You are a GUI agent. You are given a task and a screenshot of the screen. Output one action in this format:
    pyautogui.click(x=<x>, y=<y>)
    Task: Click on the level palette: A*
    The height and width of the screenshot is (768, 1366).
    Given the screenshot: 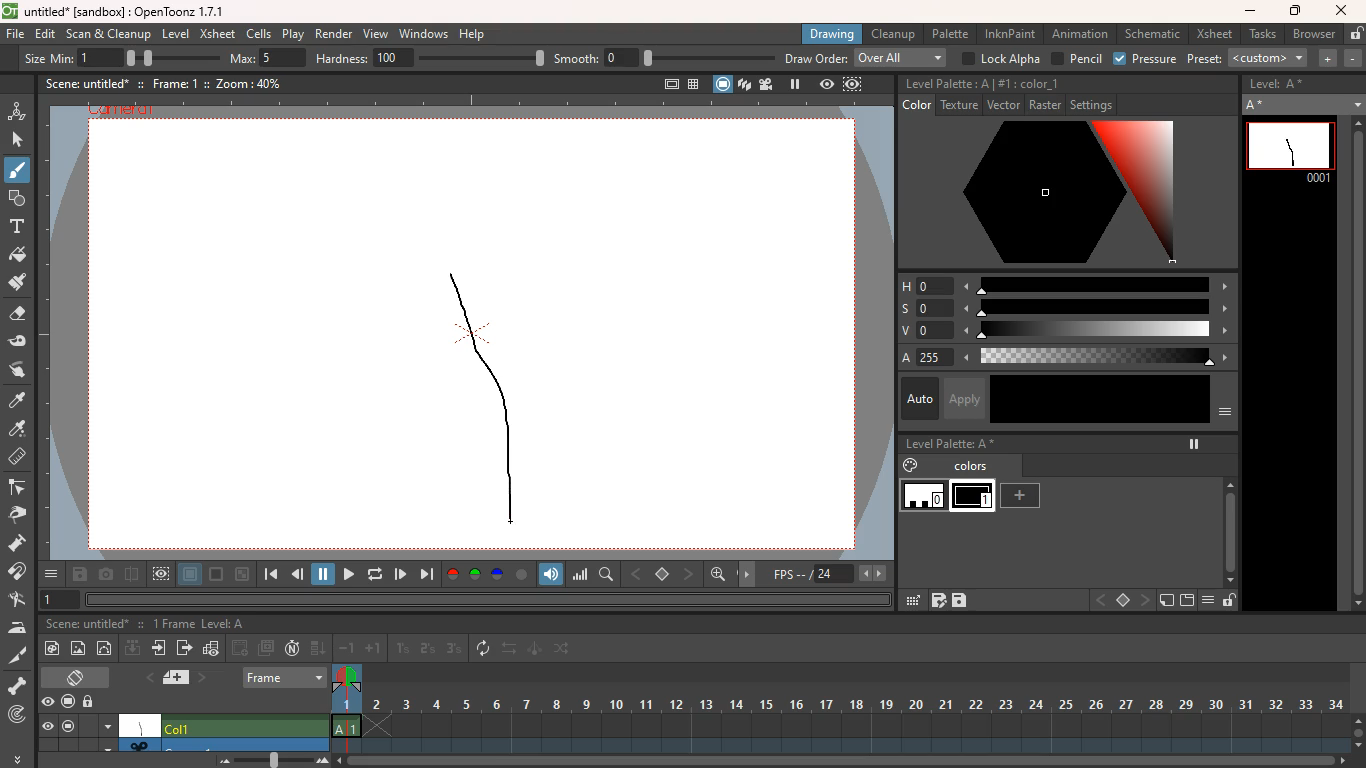 What is the action you would take?
    pyautogui.click(x=950, y=445)
    